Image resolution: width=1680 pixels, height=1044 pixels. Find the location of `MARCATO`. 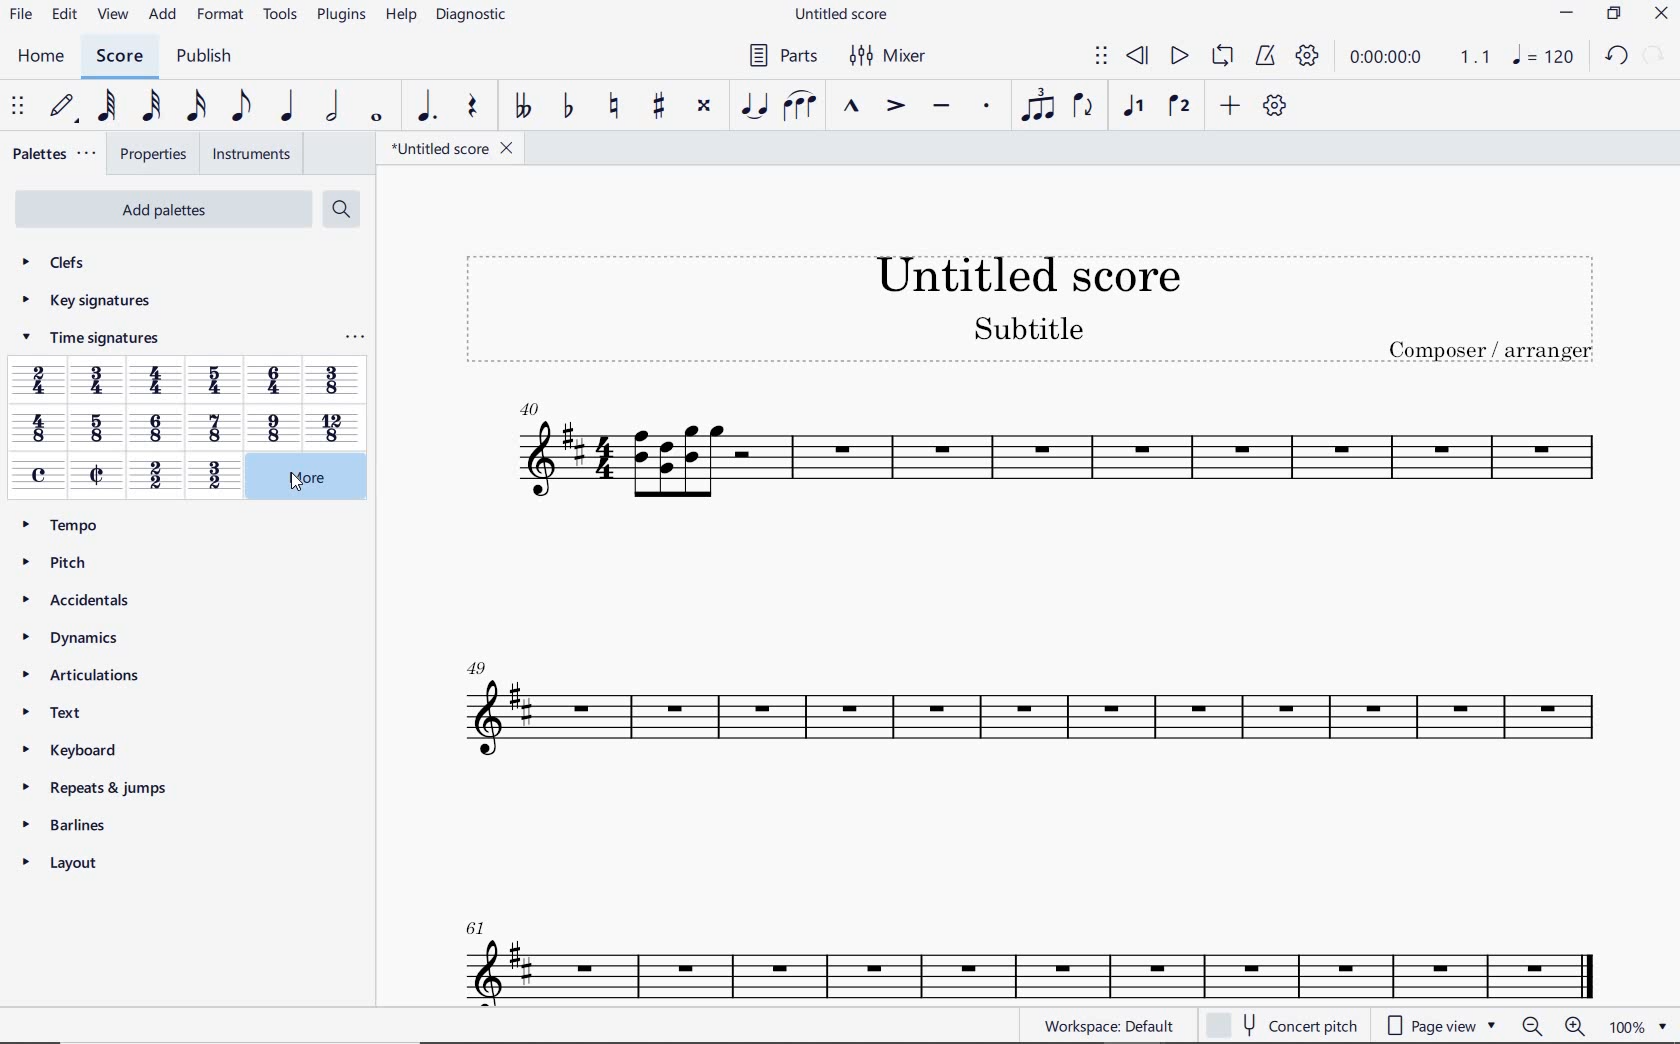

MARCATO is located at coordinates (852, 108).